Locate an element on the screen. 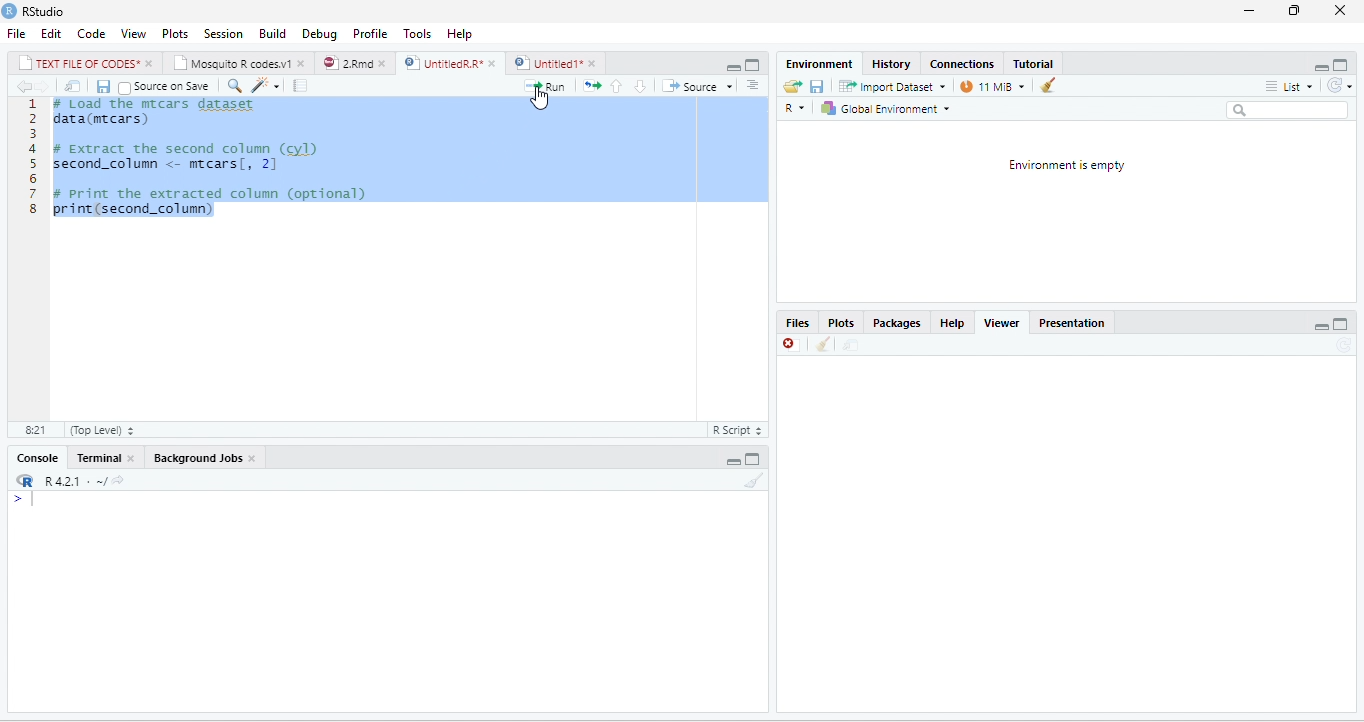  Files is located at coordinates (798, 324).